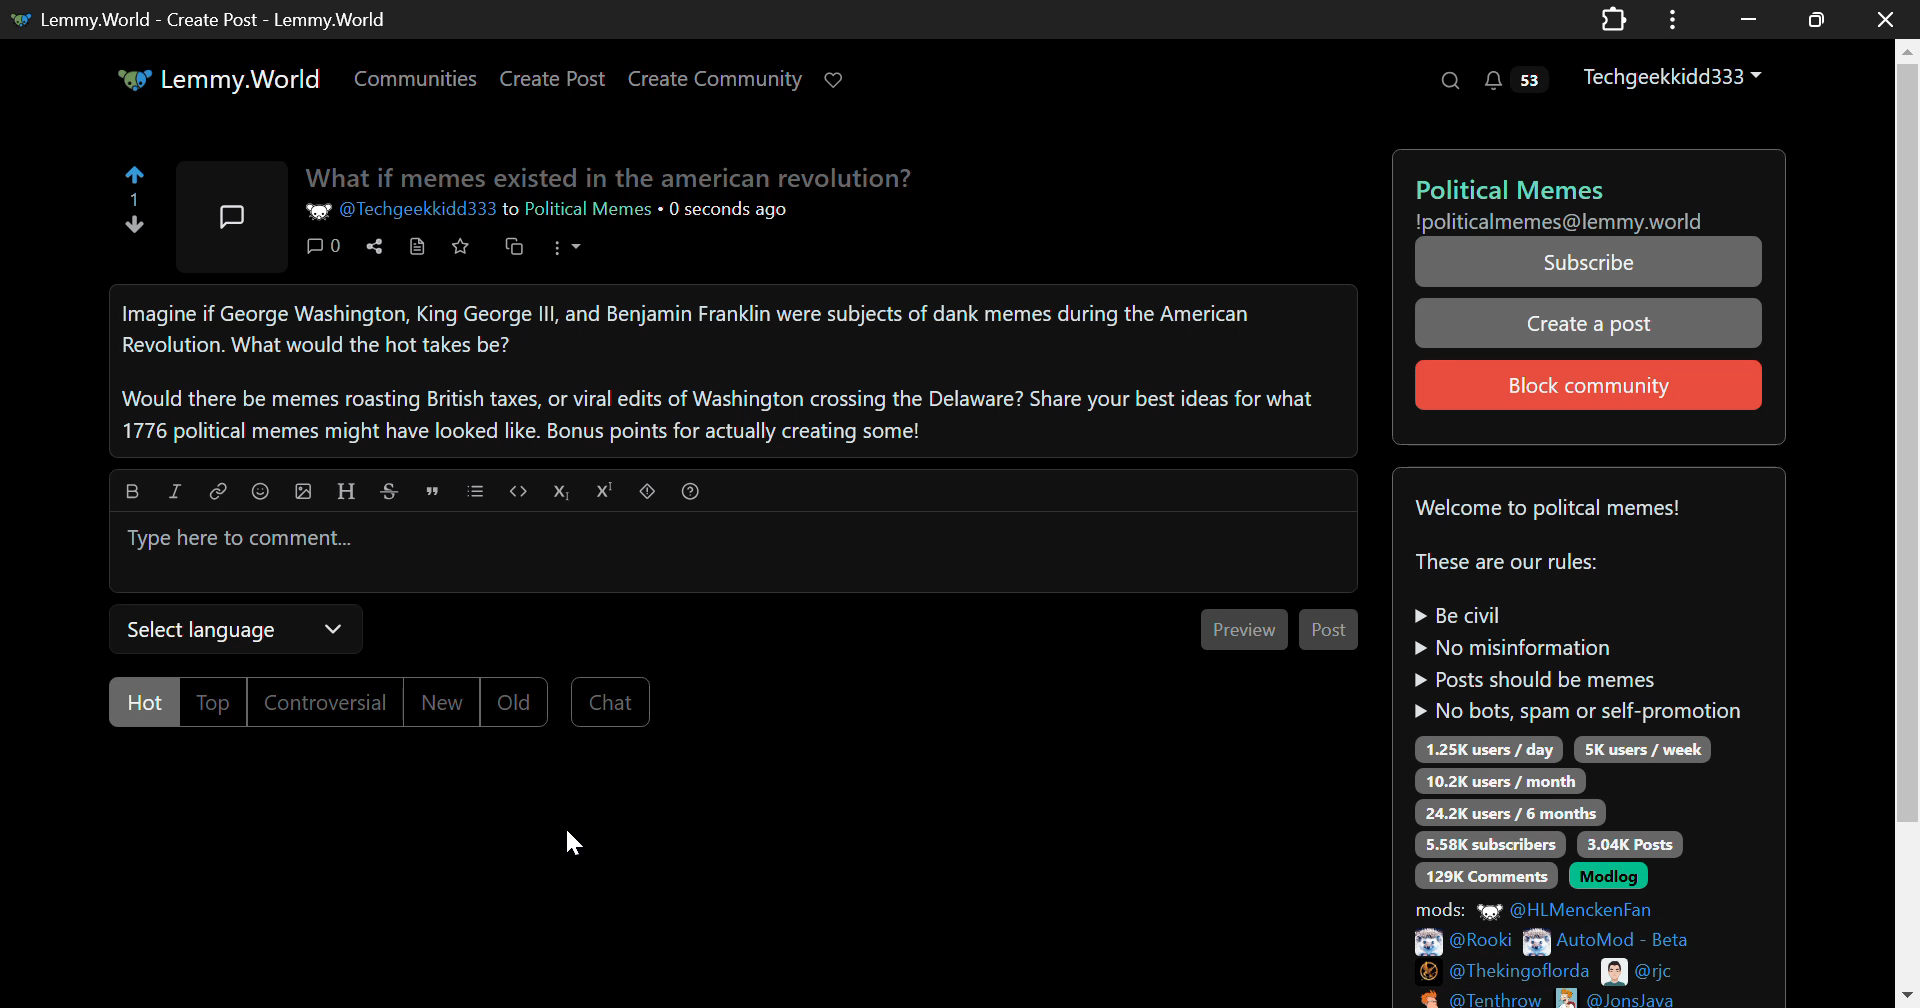 This screenshot has width=1920, height=1008. Describe the element at coordinates (215, 702) in the screenshot. I see `Top Comment Filter Unselected` at that location.